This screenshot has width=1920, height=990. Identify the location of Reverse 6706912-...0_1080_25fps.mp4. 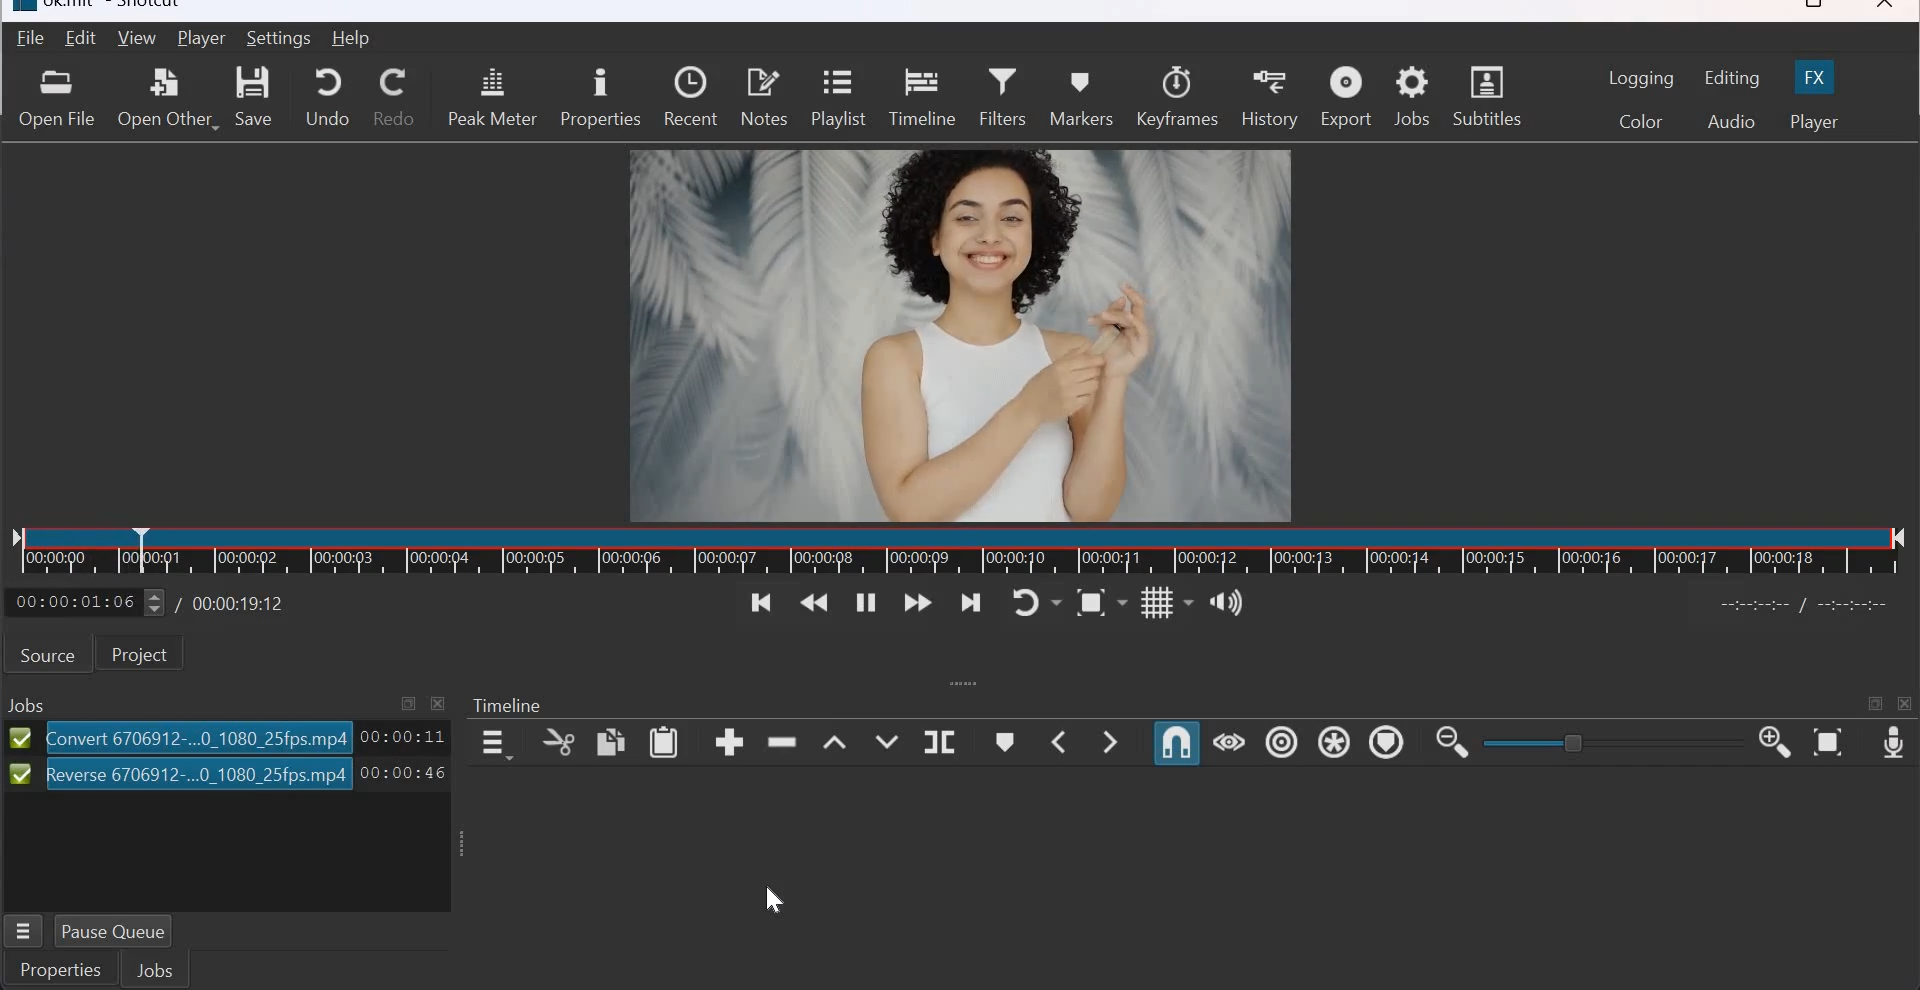
(196, 774).